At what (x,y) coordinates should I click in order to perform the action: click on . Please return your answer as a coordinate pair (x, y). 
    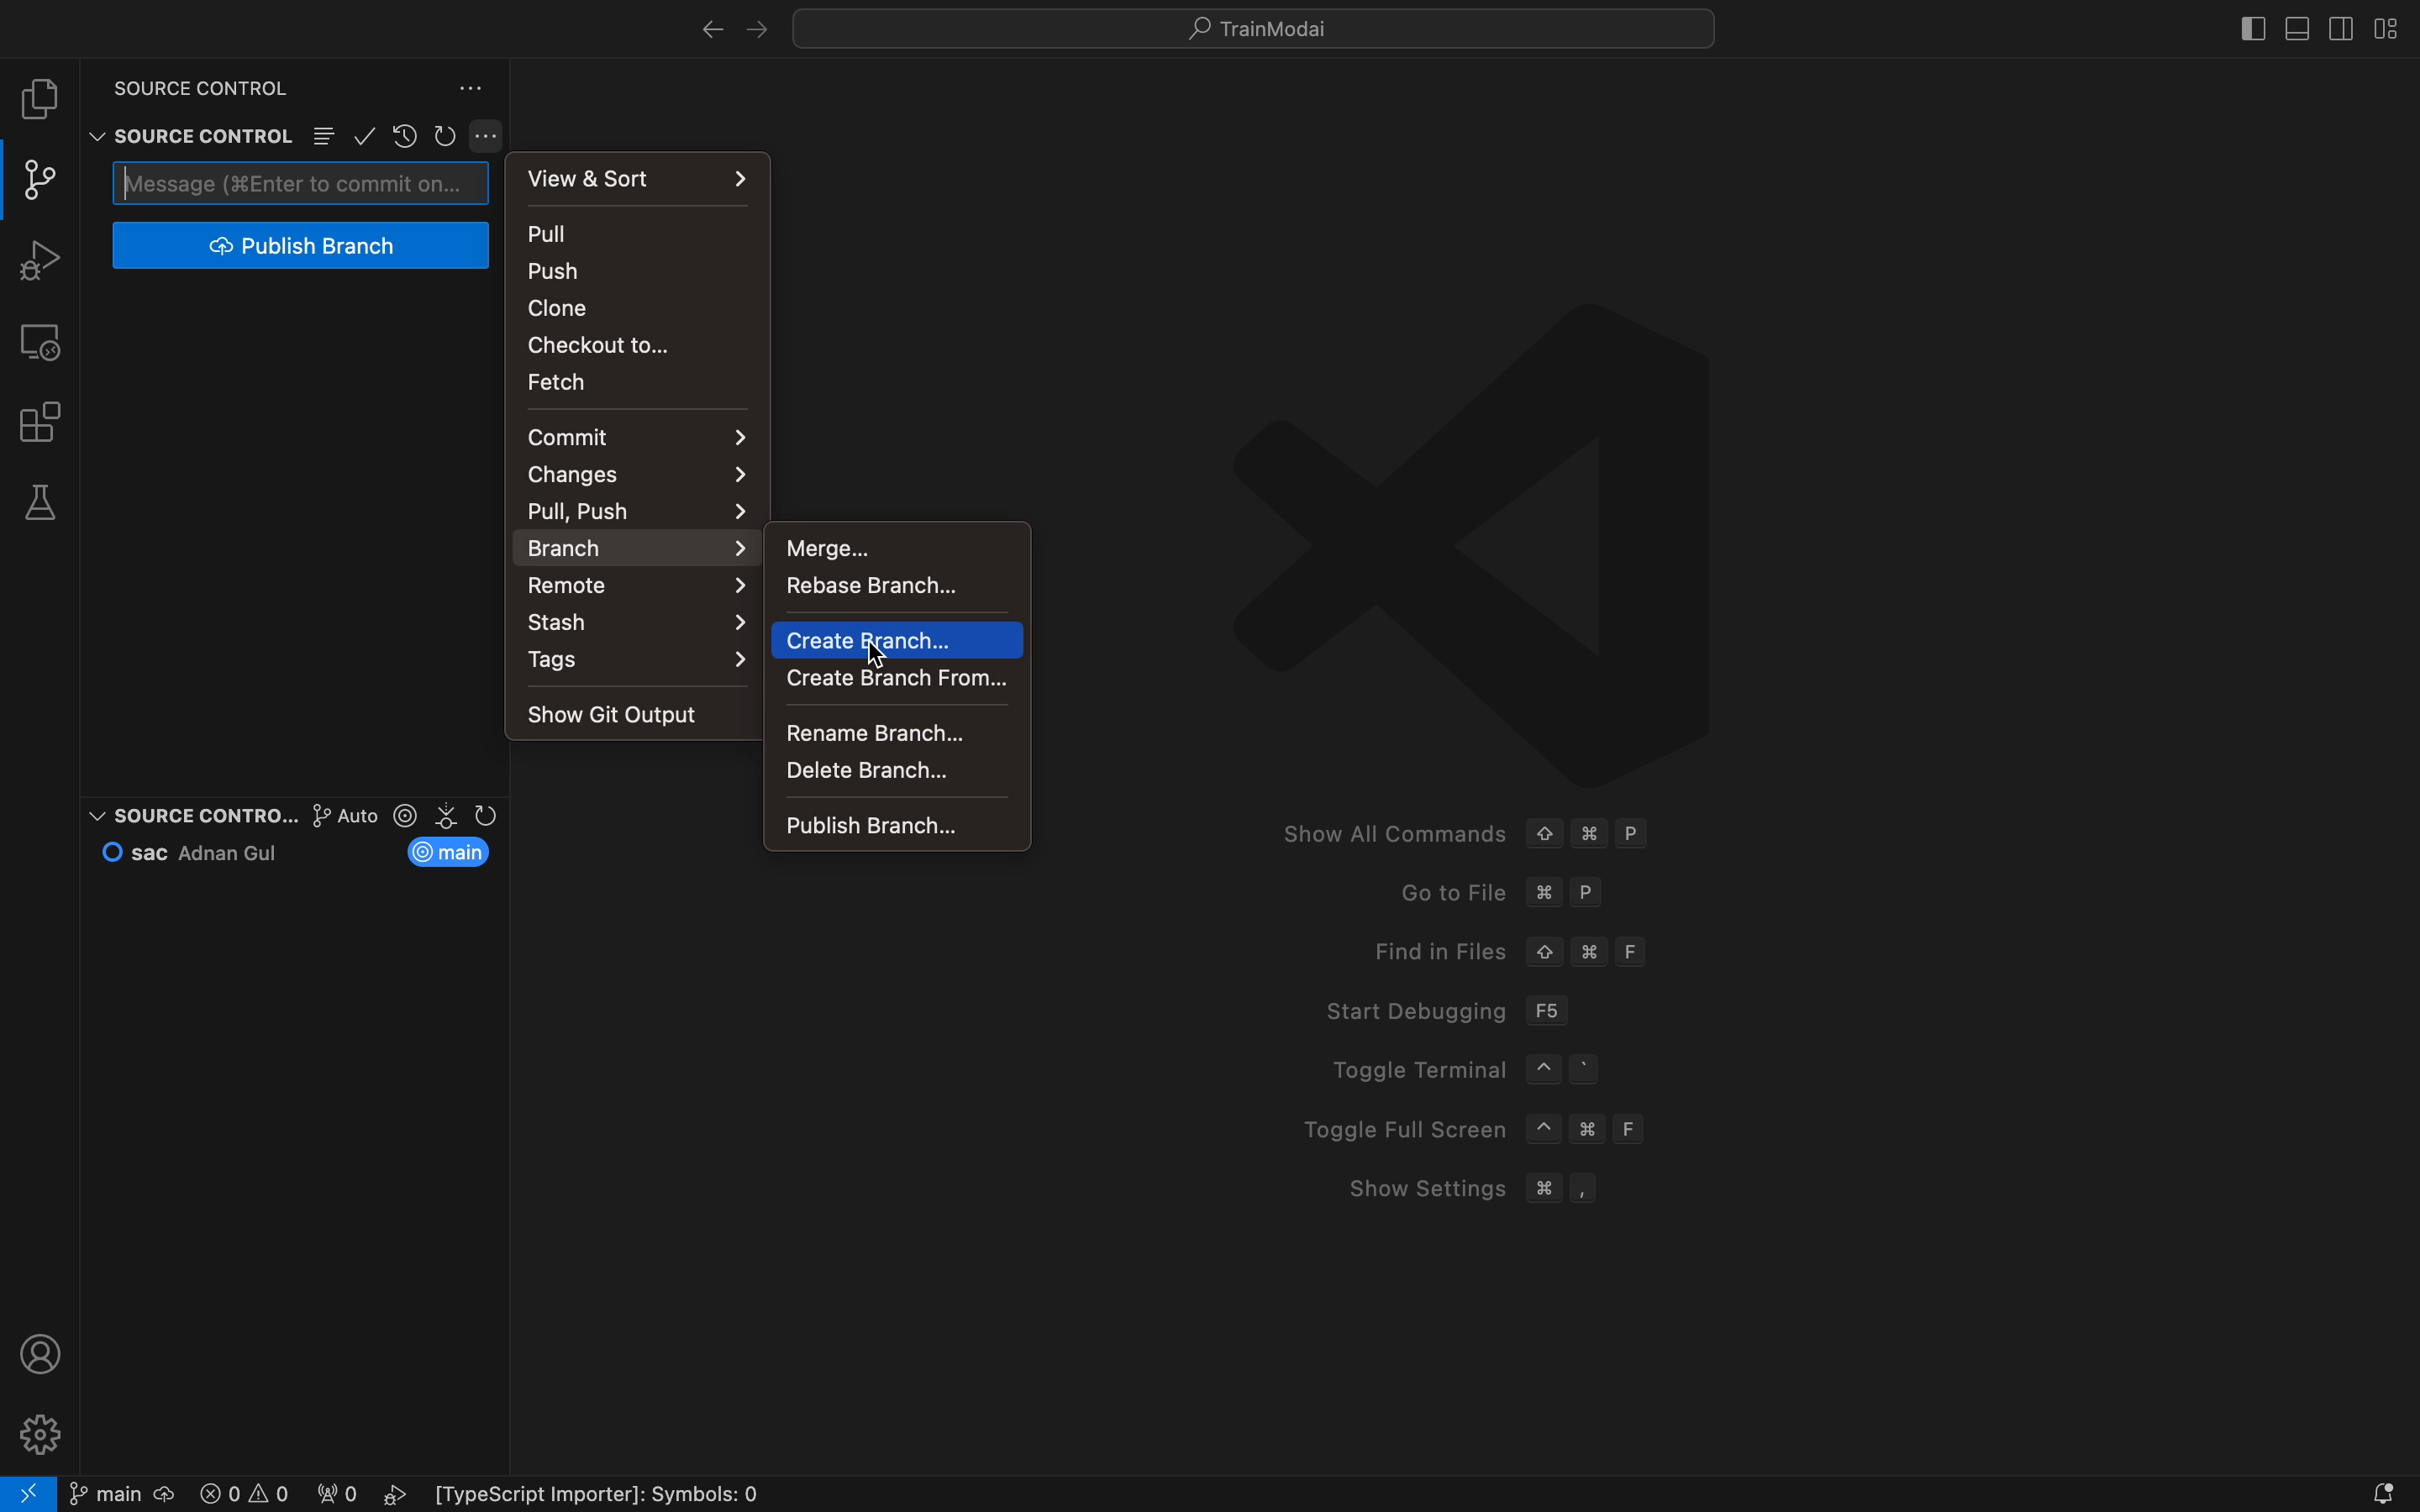
    Looking at the image, I should click on (639, 585).